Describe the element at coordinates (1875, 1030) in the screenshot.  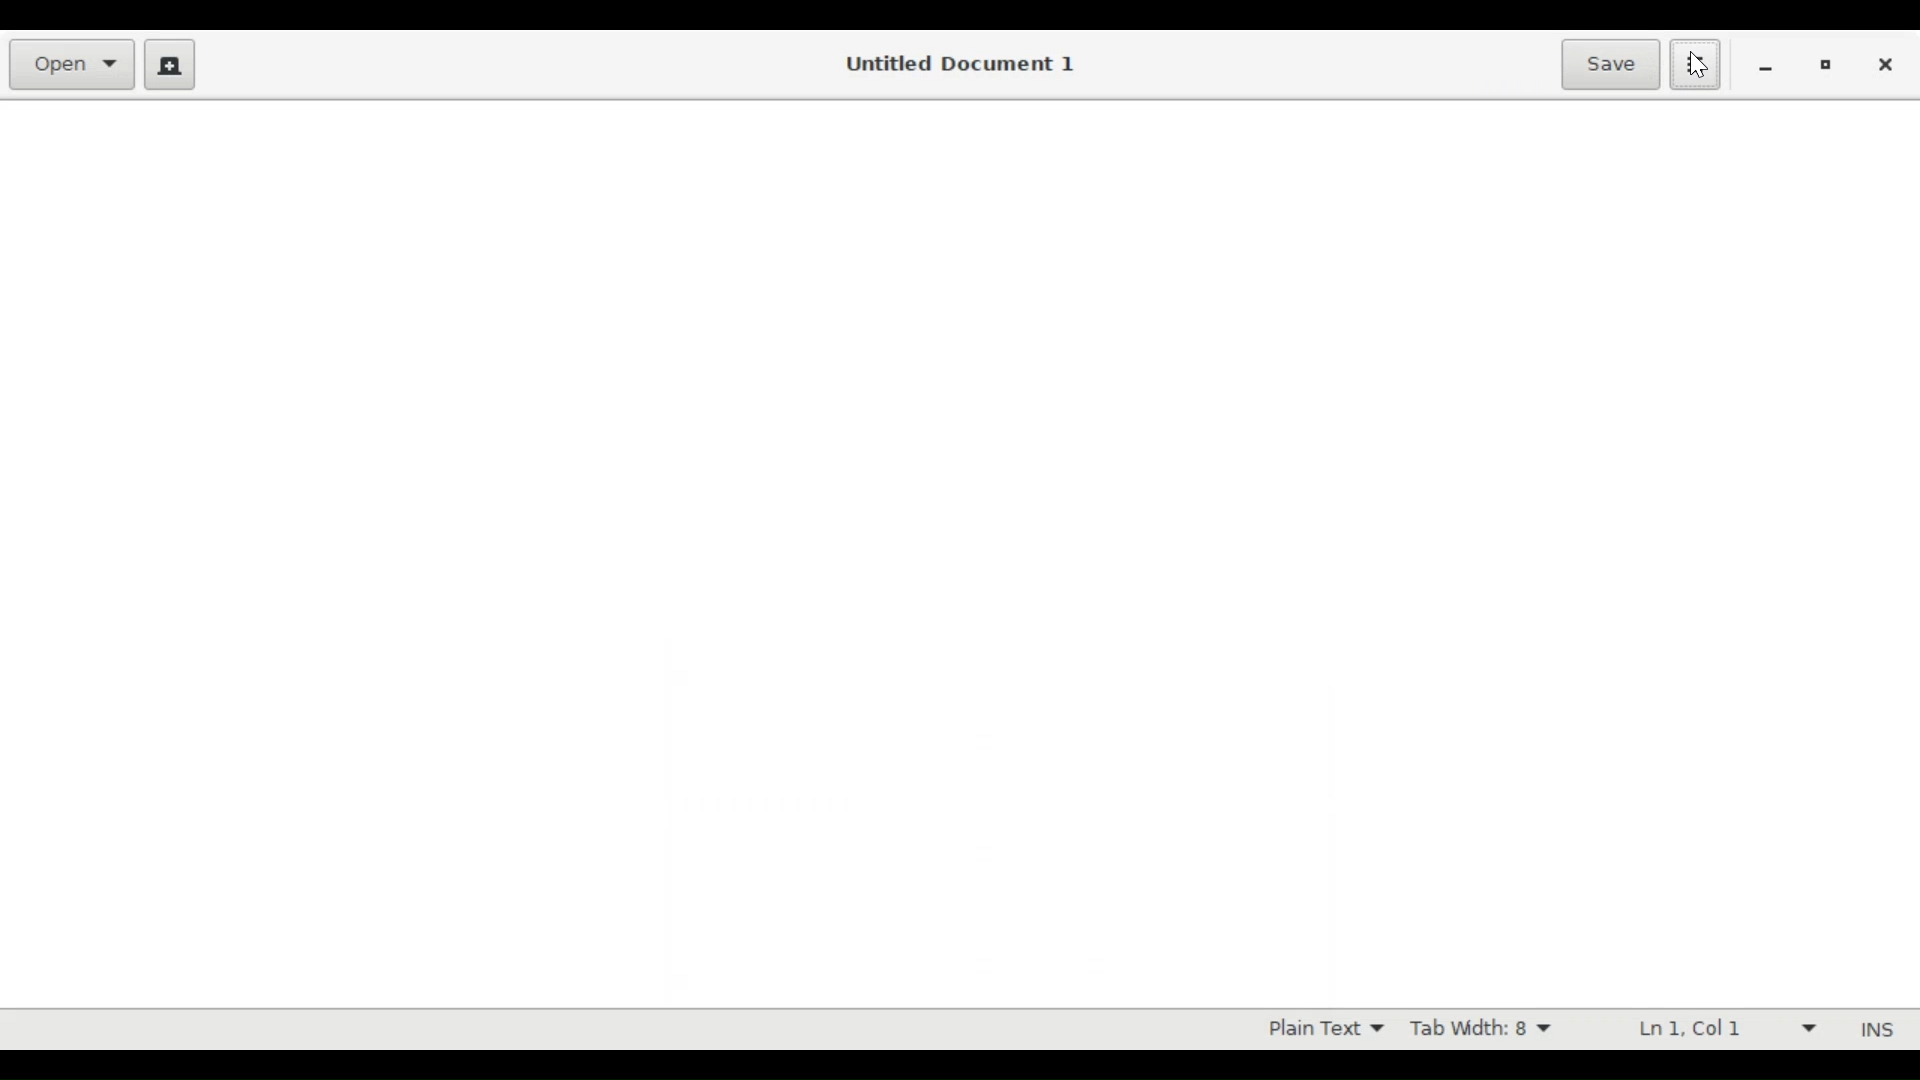
I see `INS` at that location.